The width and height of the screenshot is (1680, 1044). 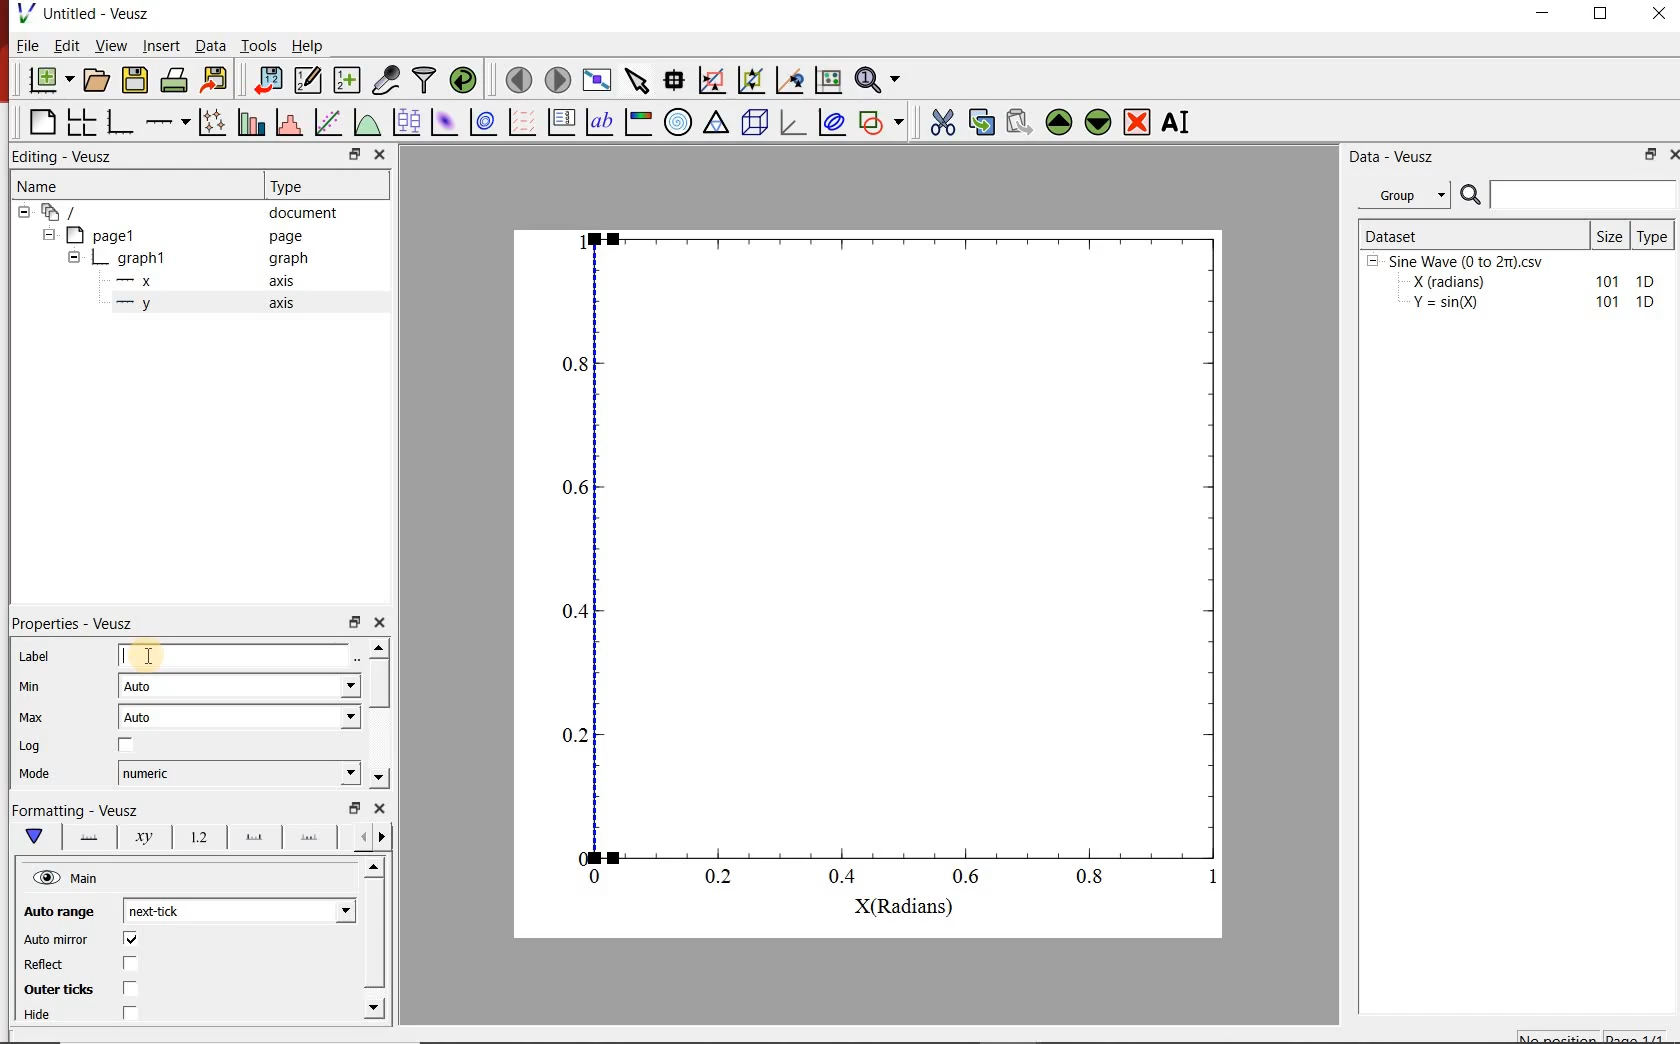 I want to click on next-tick, so click(x=236, y=909).